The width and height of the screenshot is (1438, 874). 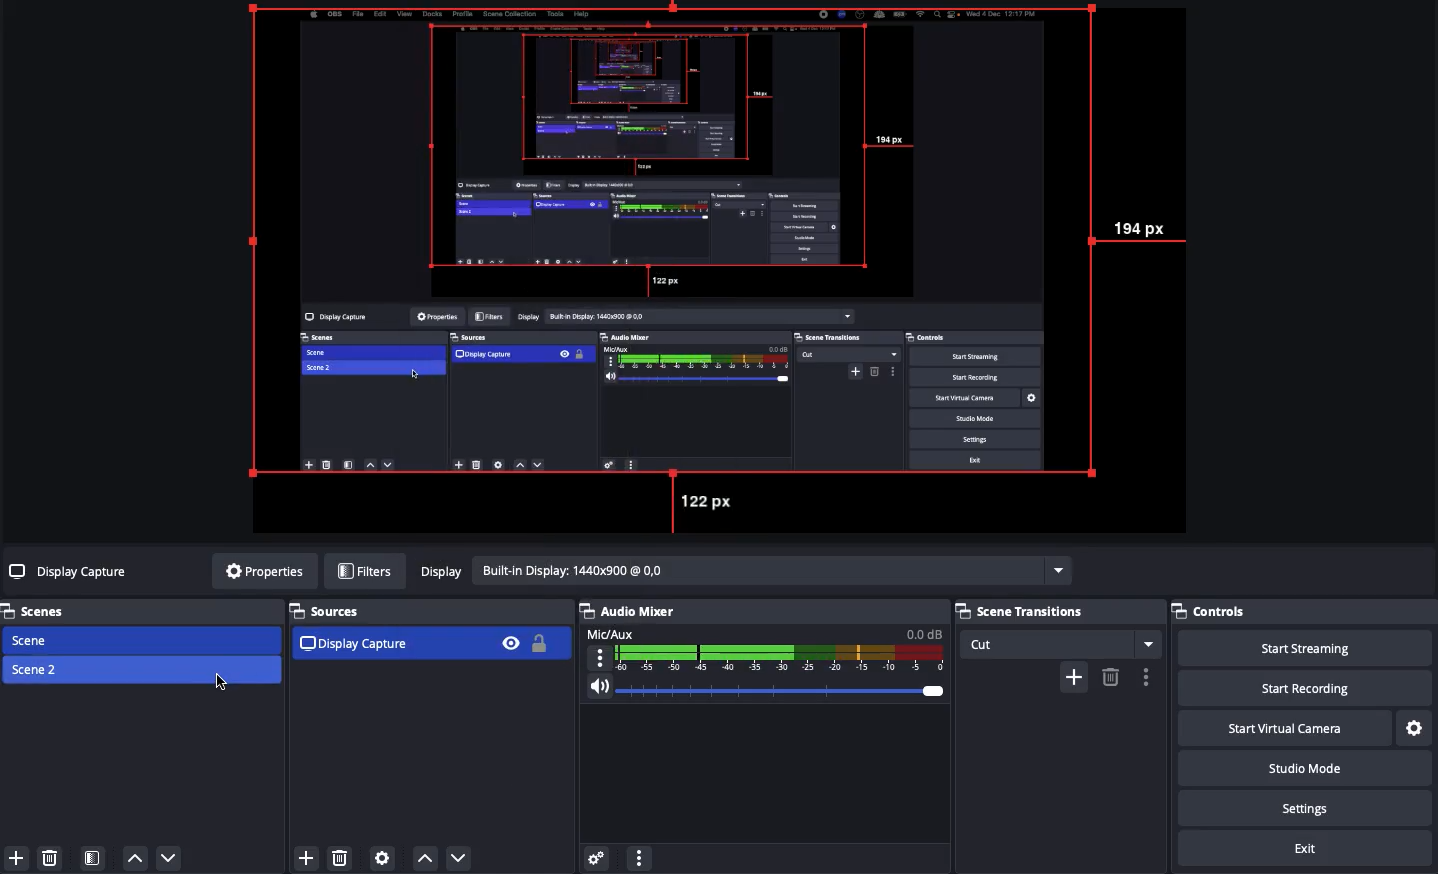 I want to click on Cut, so click(x=1062, y=644).